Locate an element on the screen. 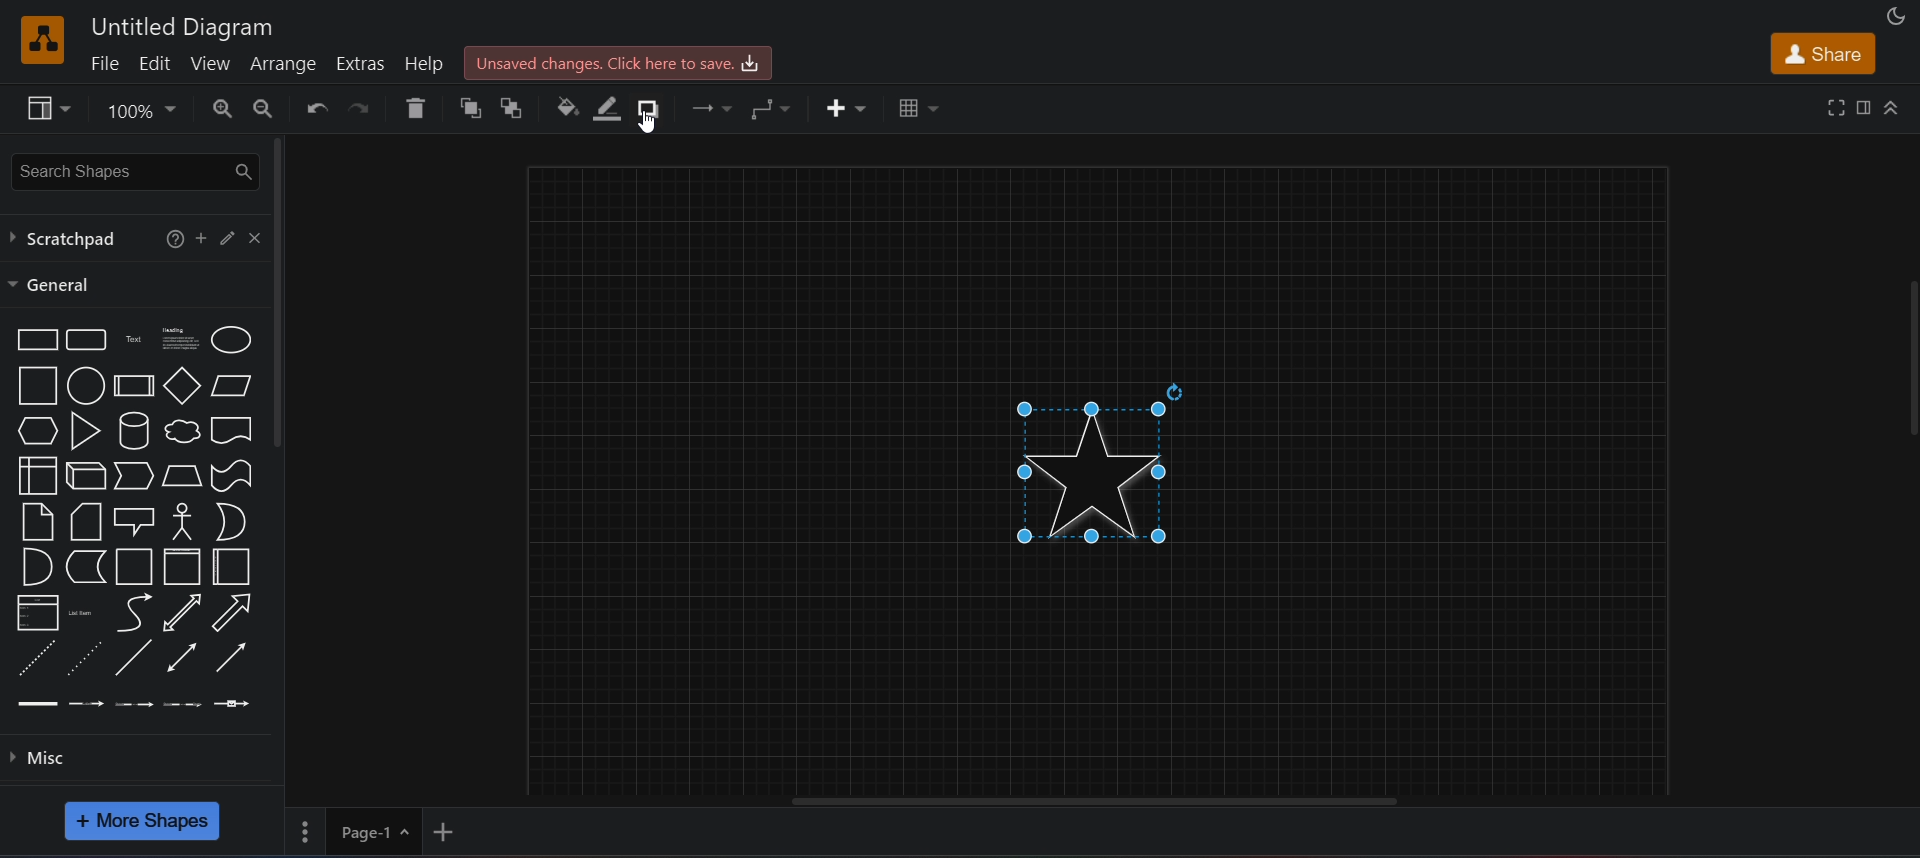 Image resolution: width=1920 pixels, height=858 pixels. connection is located at coordinates (711, 104).